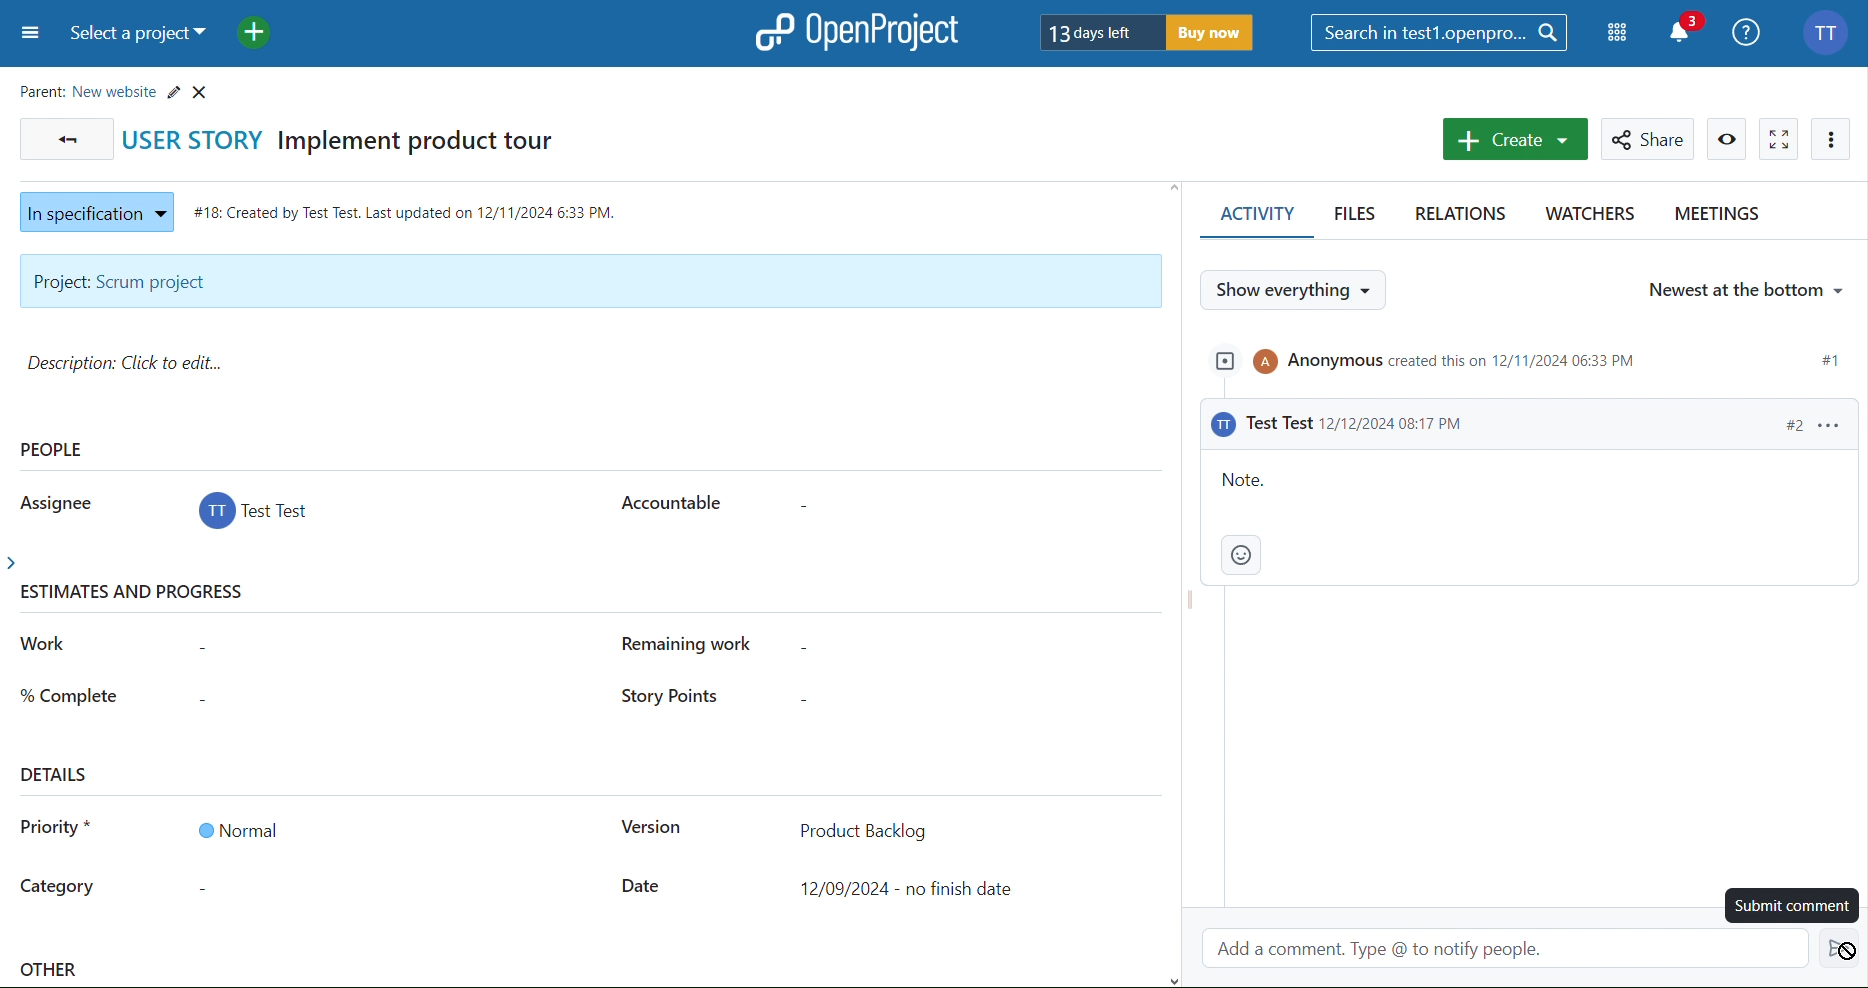 The width and height of the screenshot is (1868, 988). What do you see at coordinates (1830, 356) in the screenshot?
I see `#1` at bounding box center [1830, 356].